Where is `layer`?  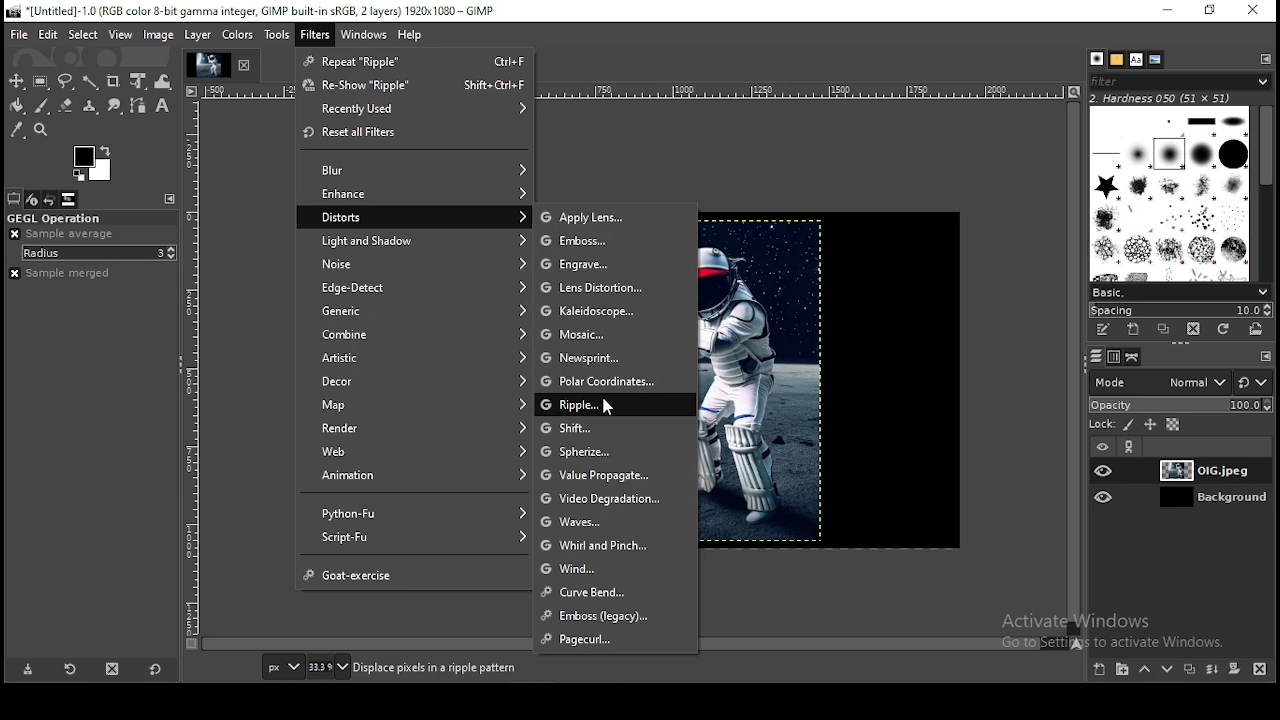
layer is located at coordinates (200, 35).